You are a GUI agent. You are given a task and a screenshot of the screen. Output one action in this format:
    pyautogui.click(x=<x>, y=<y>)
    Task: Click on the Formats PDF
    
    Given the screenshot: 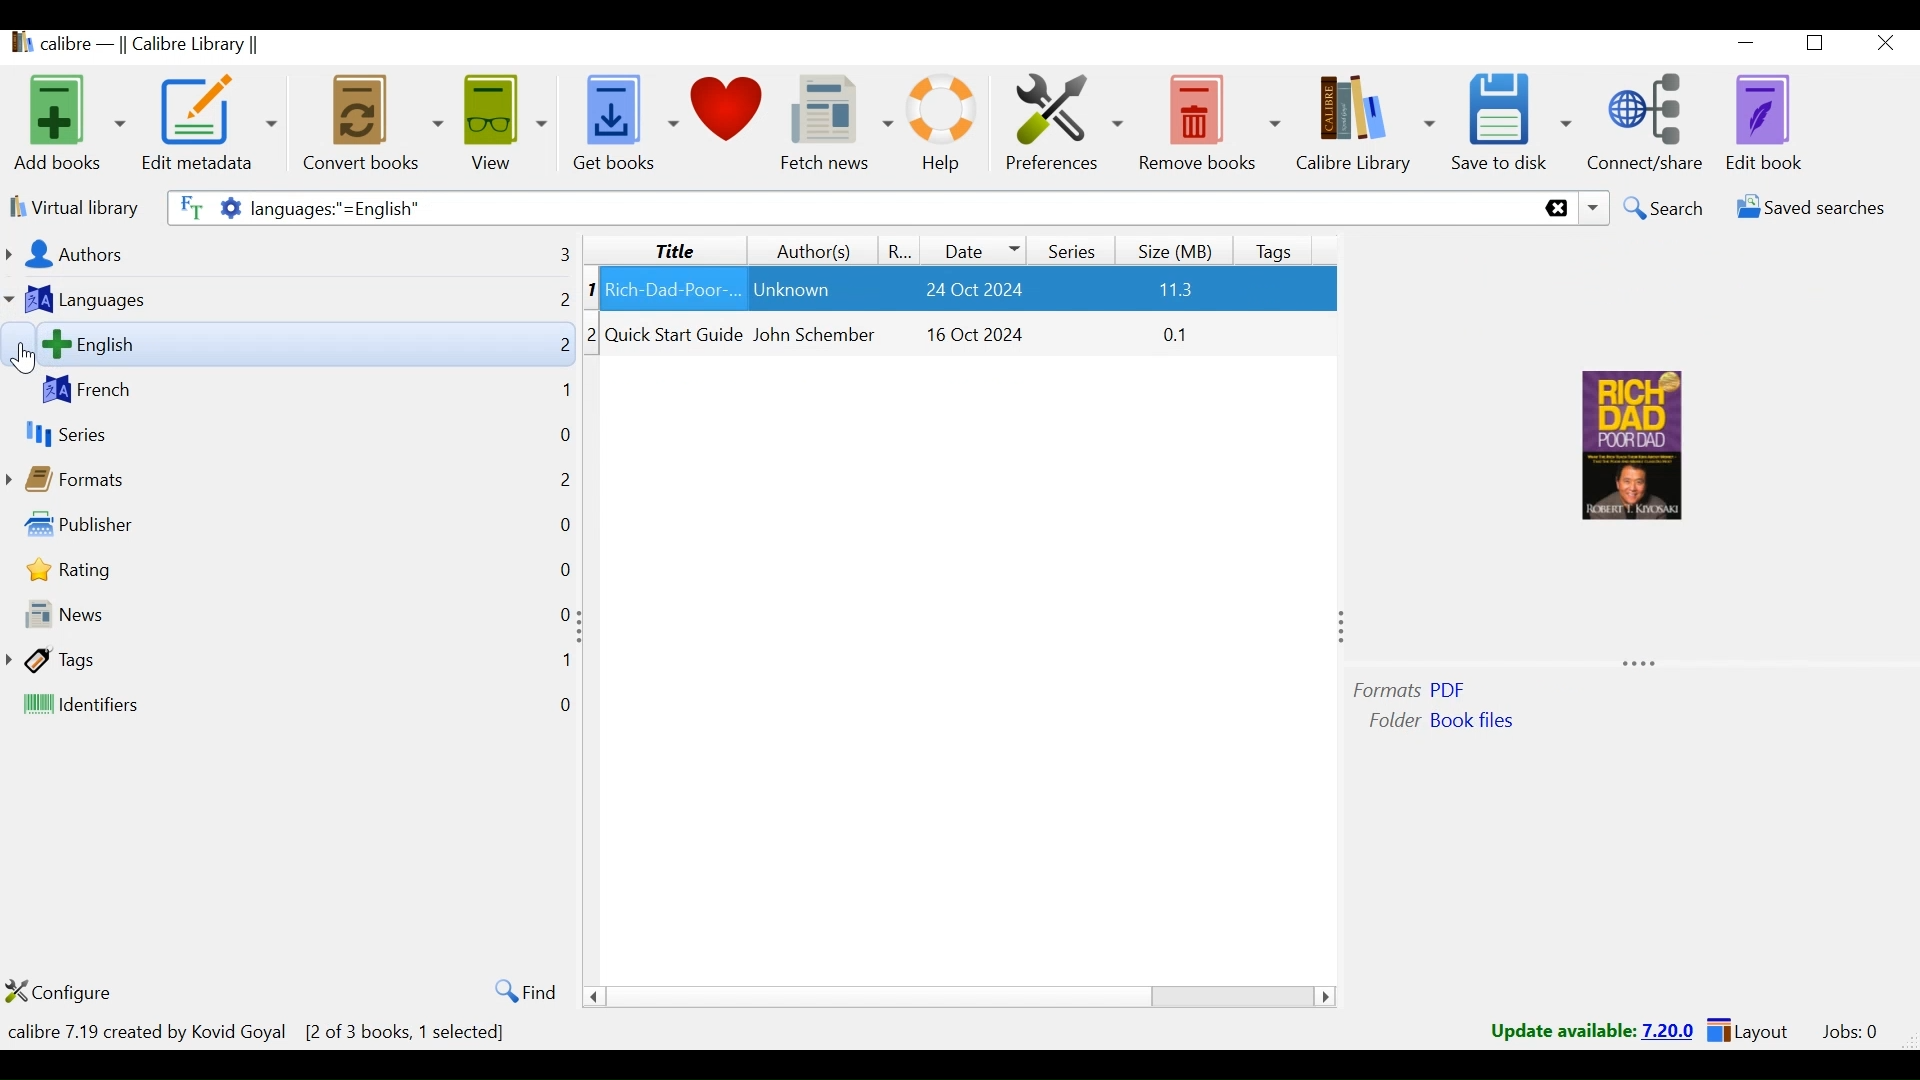 What is the action you would take?
    pyautogui.click(x=1417, y=687)
    